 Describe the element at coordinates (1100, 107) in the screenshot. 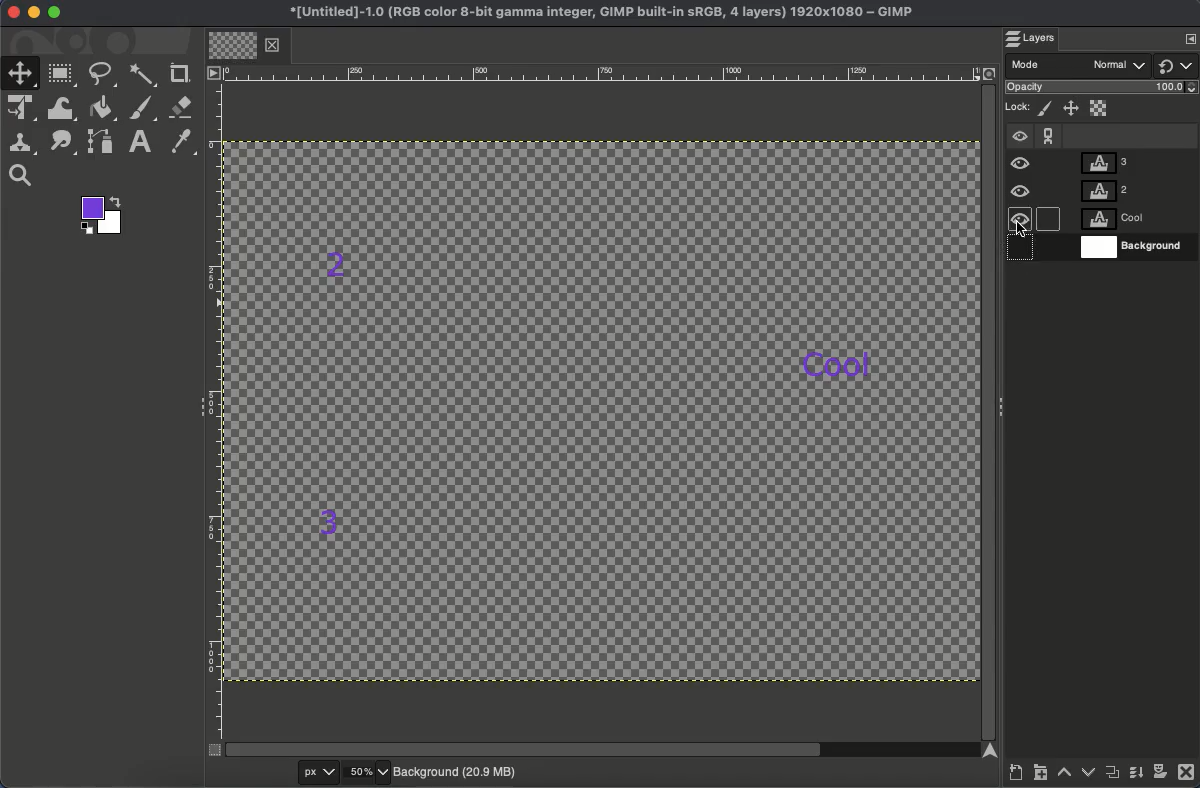

I see `Alpha` at that location.